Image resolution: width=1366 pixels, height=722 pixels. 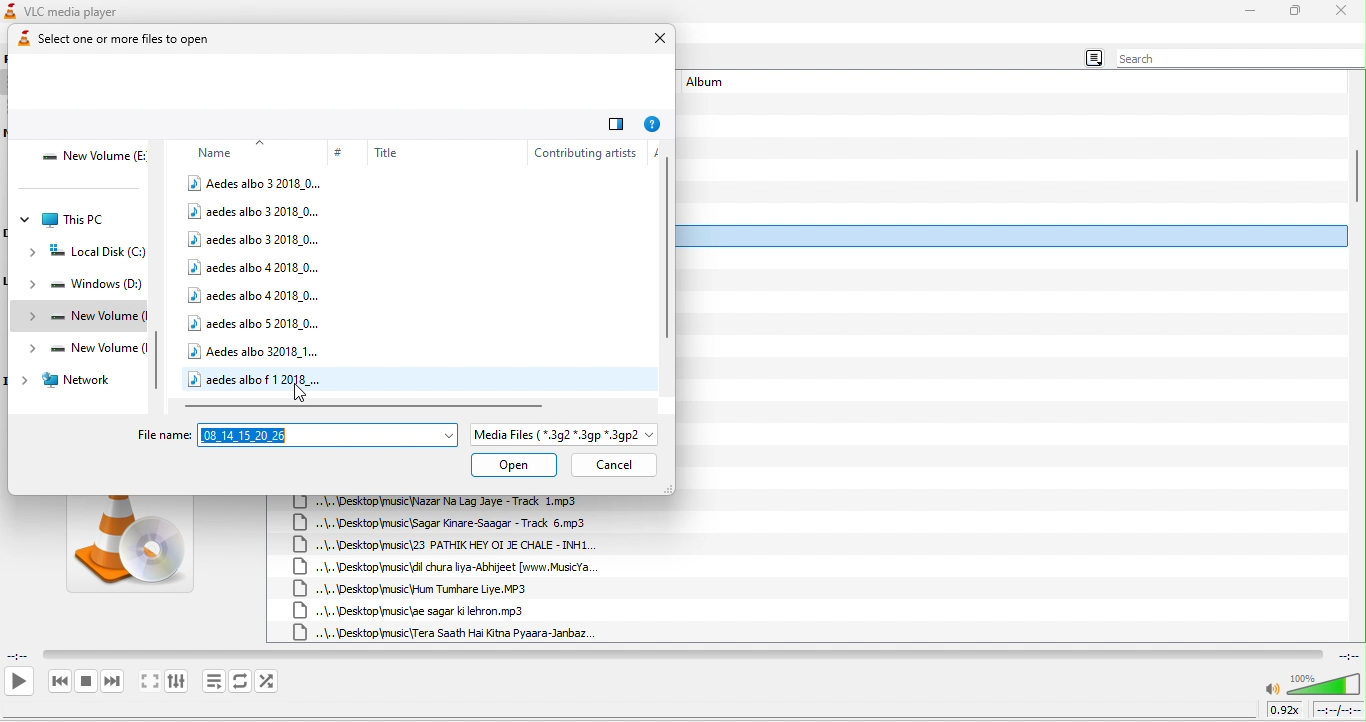 I want to click on total time, so click(x=1346, y=655).